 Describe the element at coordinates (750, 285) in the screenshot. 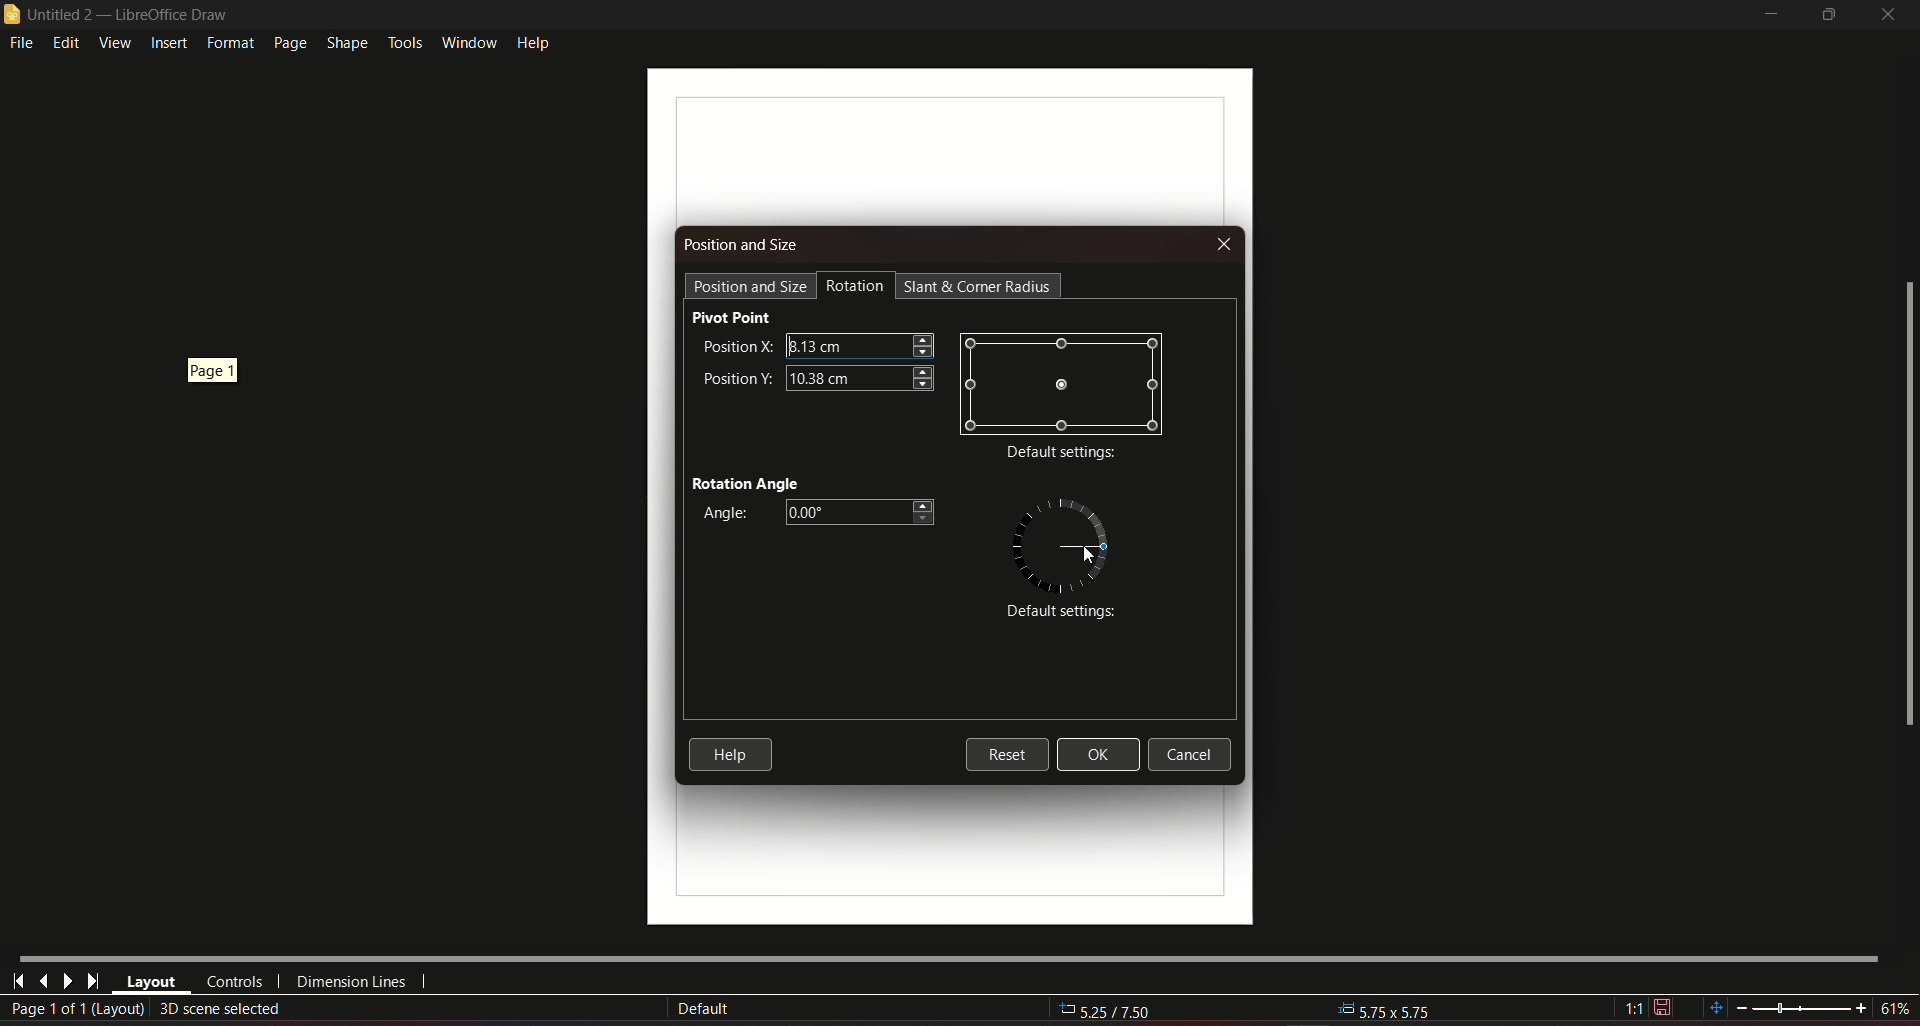

I see `position and size` at that location.